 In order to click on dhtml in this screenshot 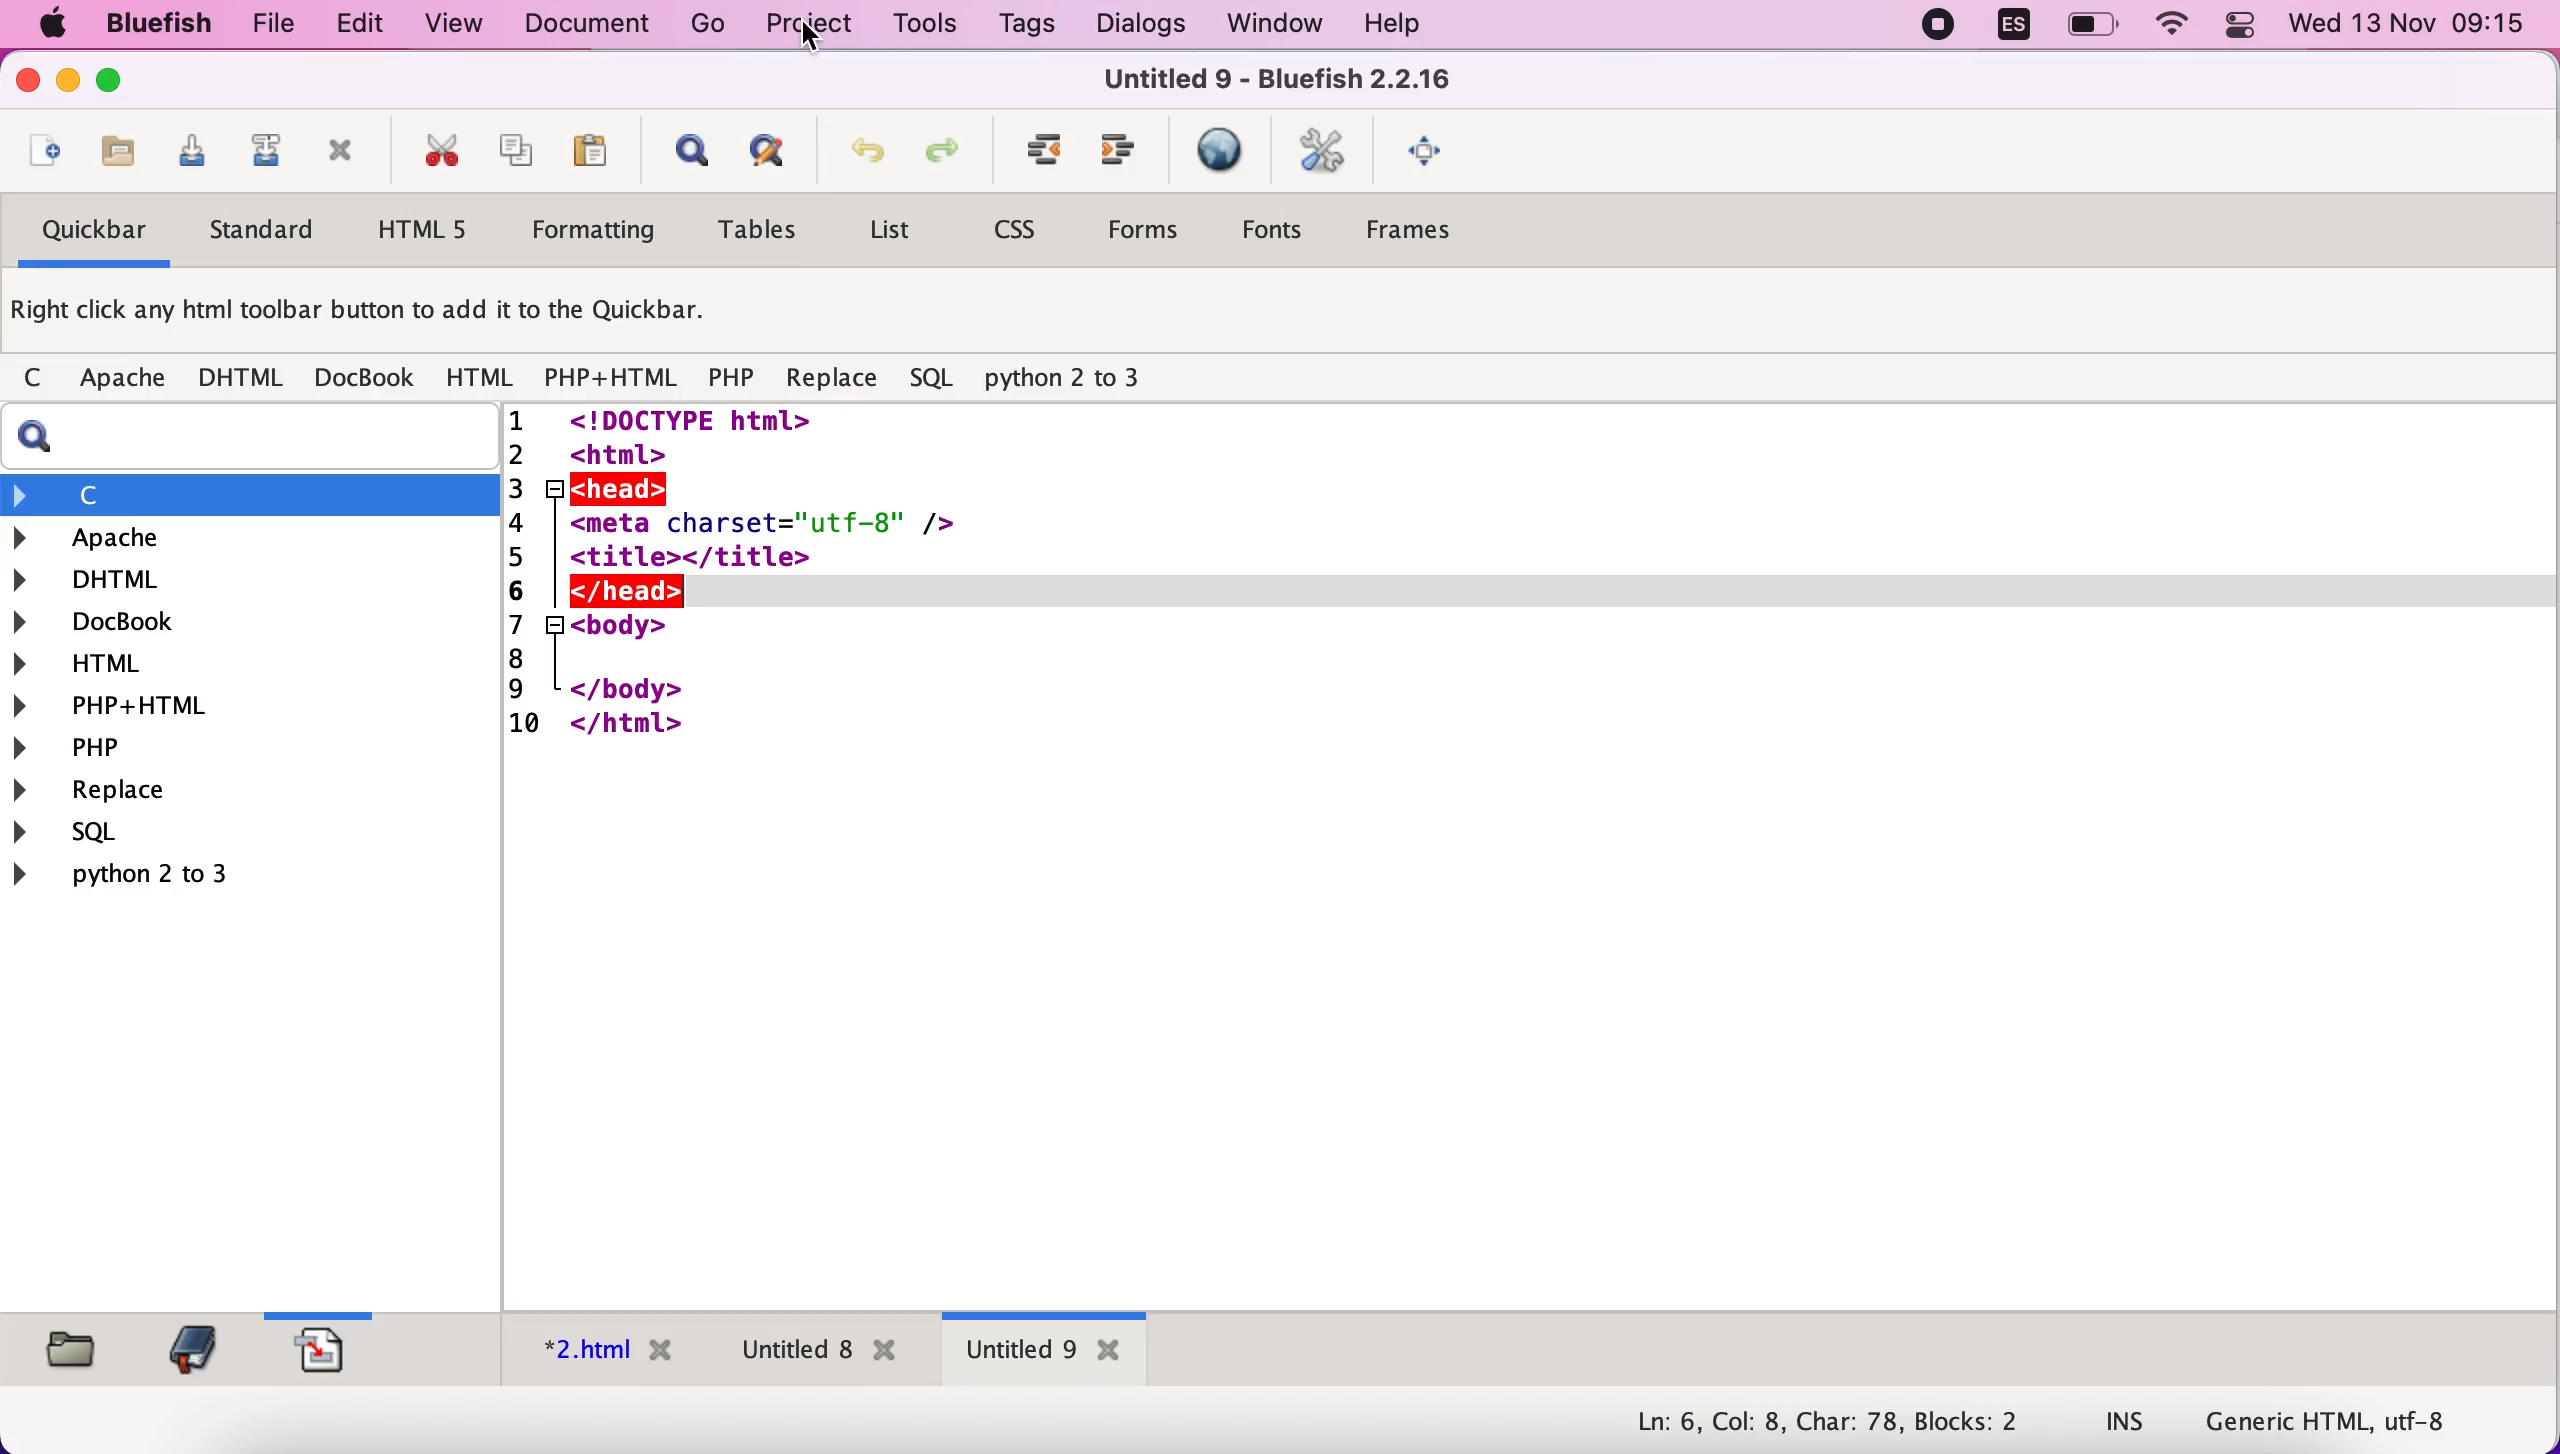, I will do `click(243, 379)`.